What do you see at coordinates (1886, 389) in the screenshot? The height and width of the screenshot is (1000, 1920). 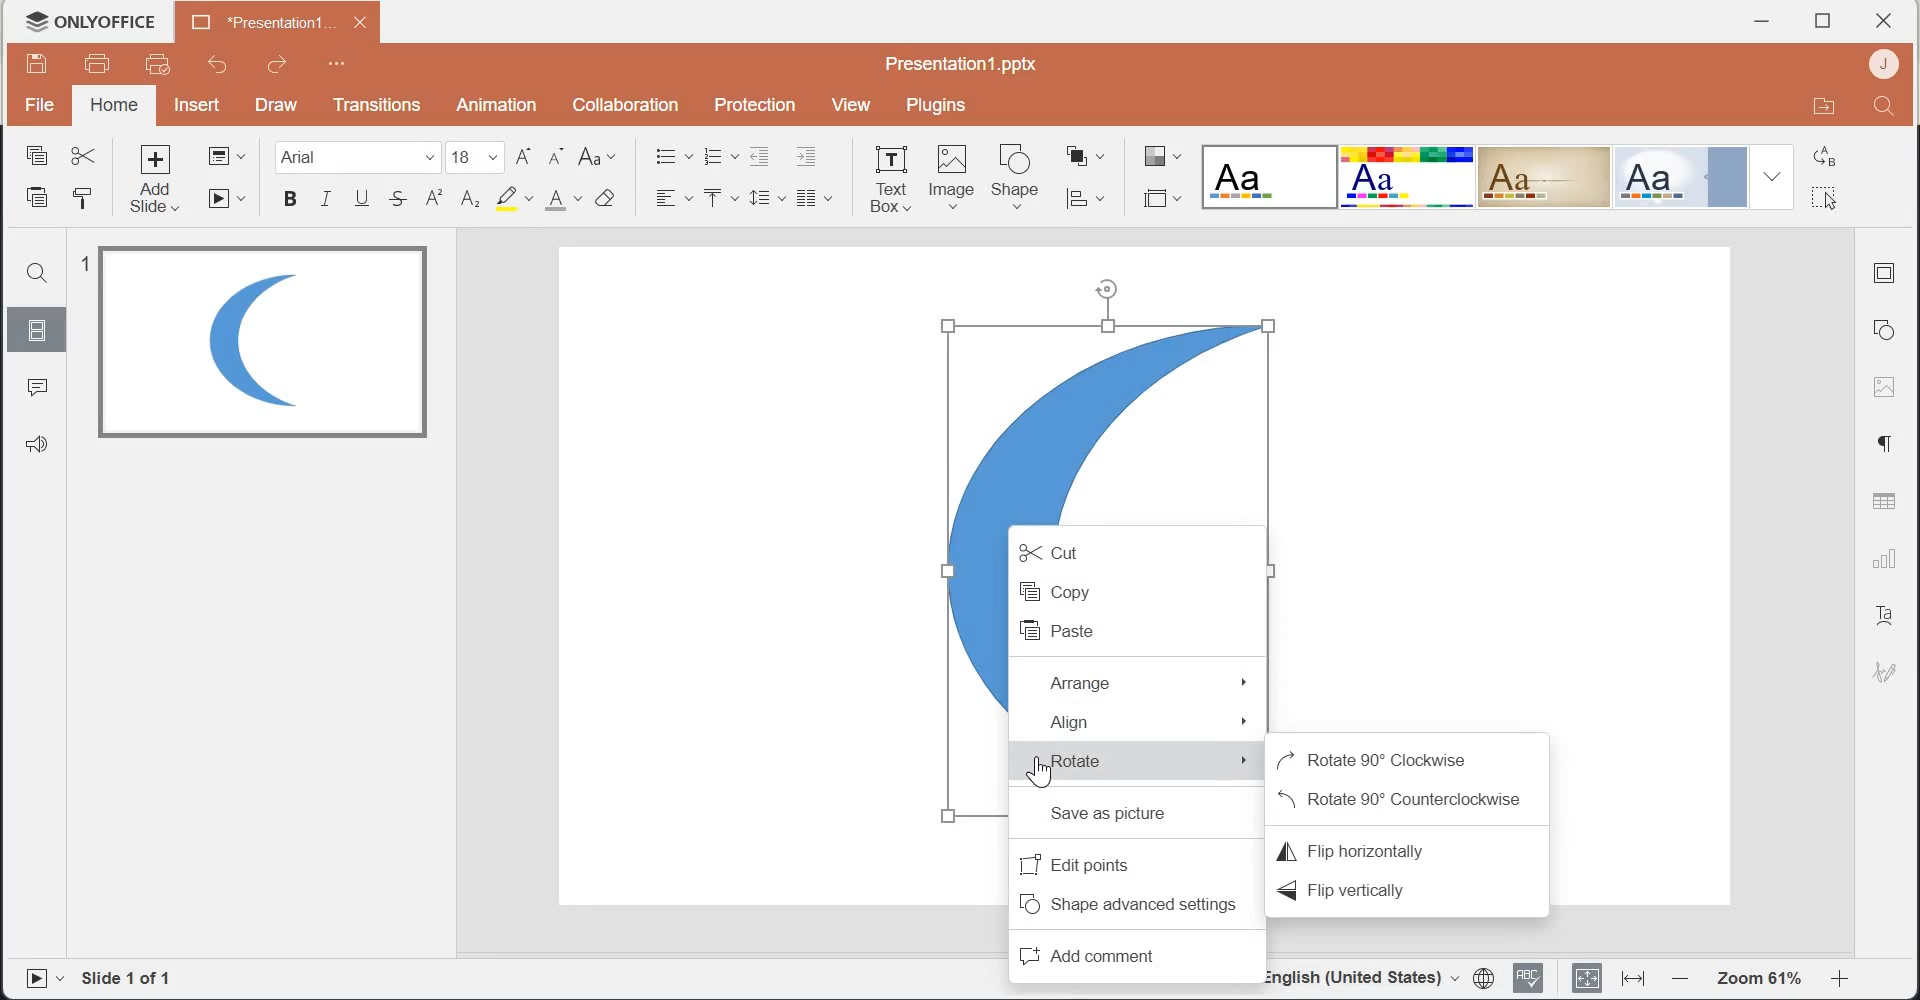 I see `Image` at bounding box center [1886, 389].